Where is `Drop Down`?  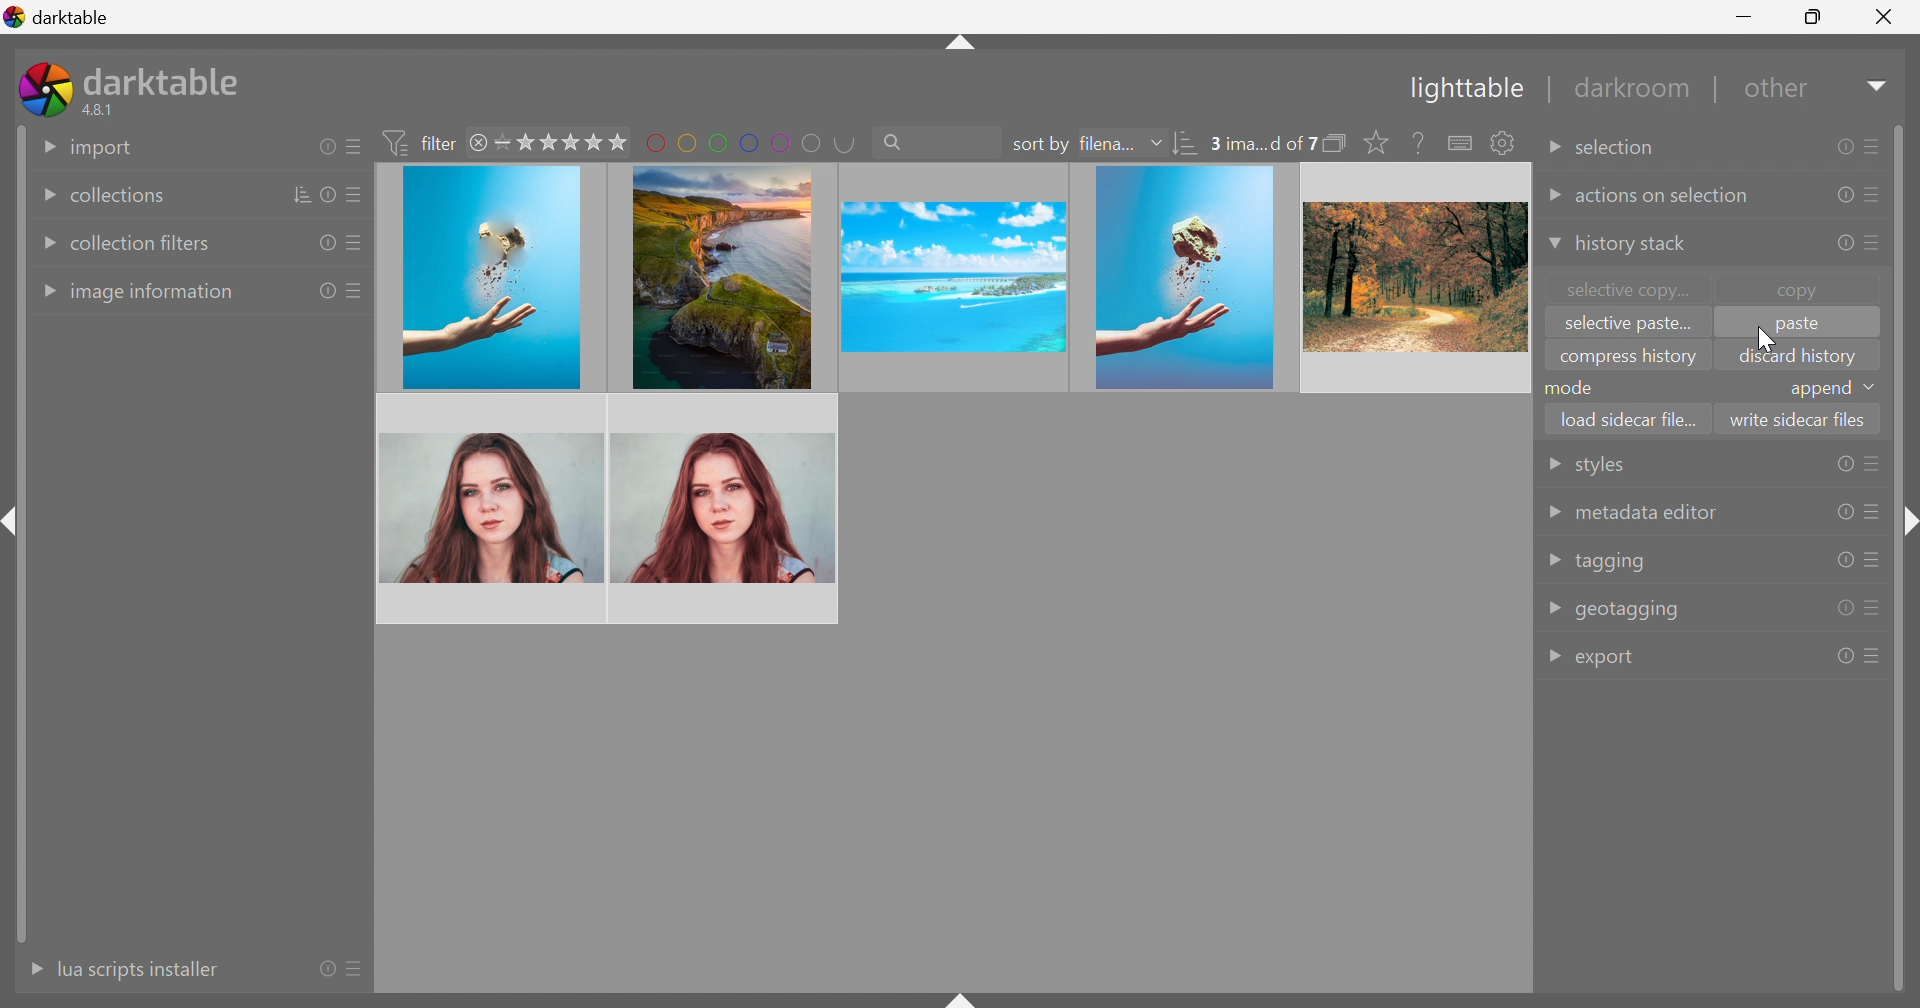 Drop Down is located at coordinates (1879, 85).